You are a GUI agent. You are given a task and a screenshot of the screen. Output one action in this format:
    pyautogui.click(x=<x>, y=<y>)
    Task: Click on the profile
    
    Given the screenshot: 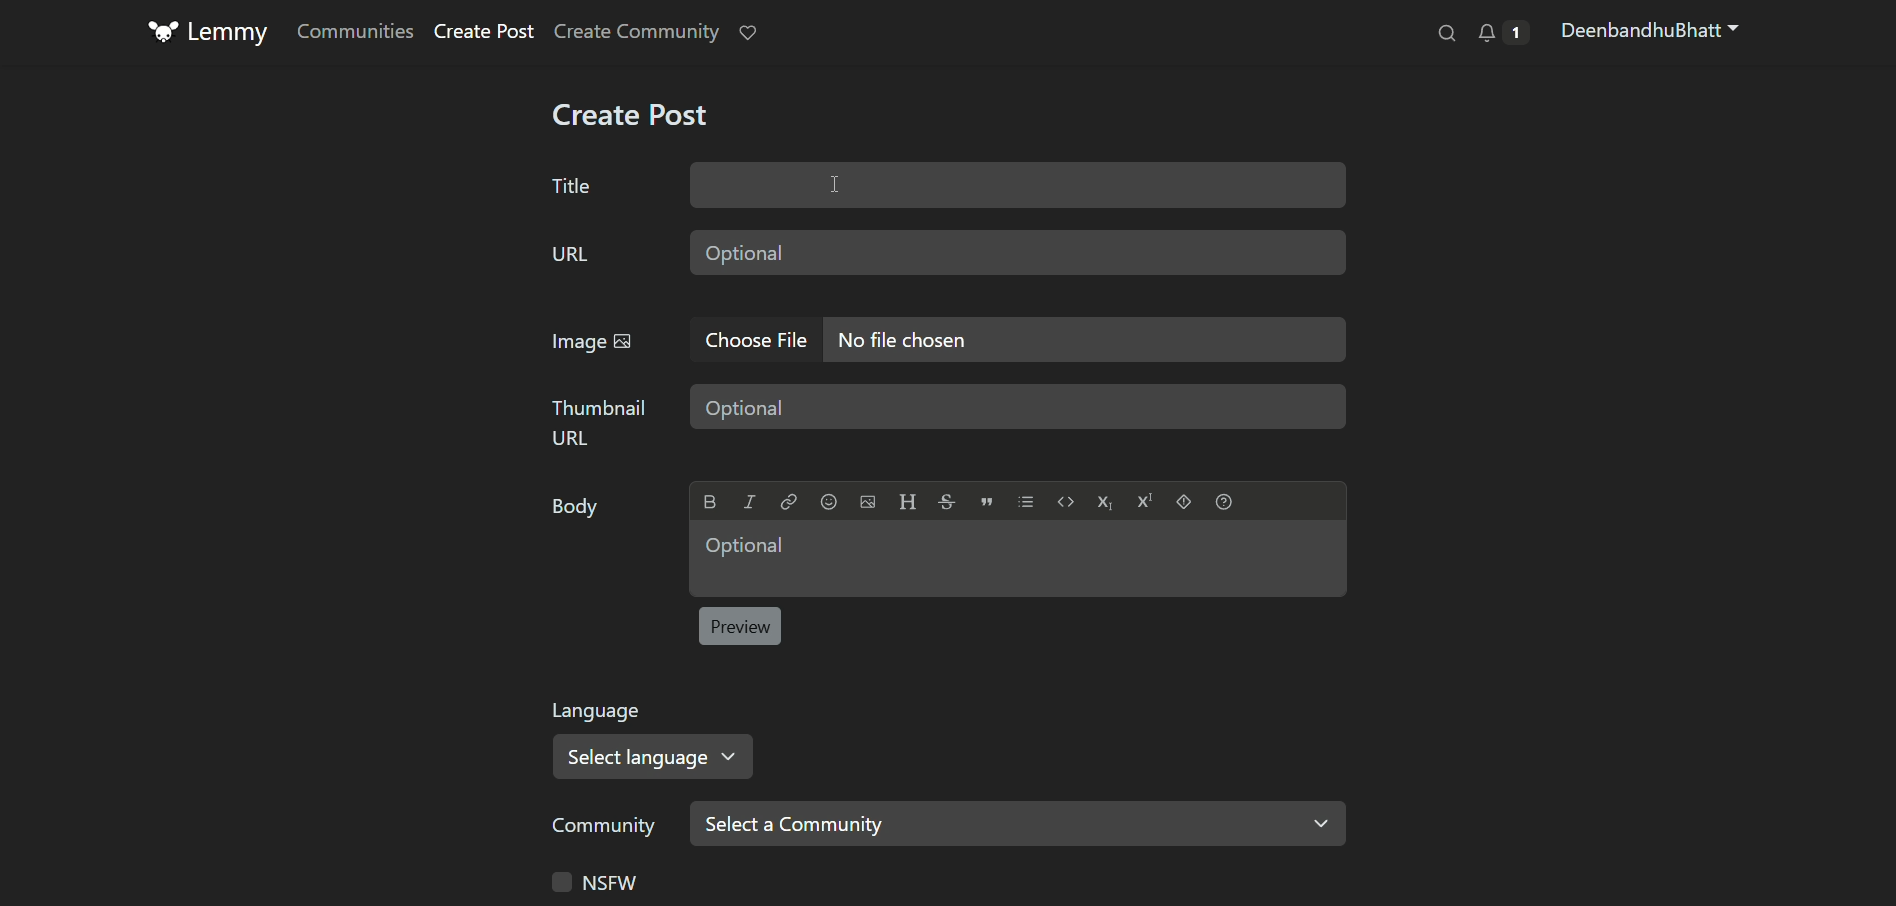 What is the action you would take?
    pyautogui.click(x=1651, y=33)
    